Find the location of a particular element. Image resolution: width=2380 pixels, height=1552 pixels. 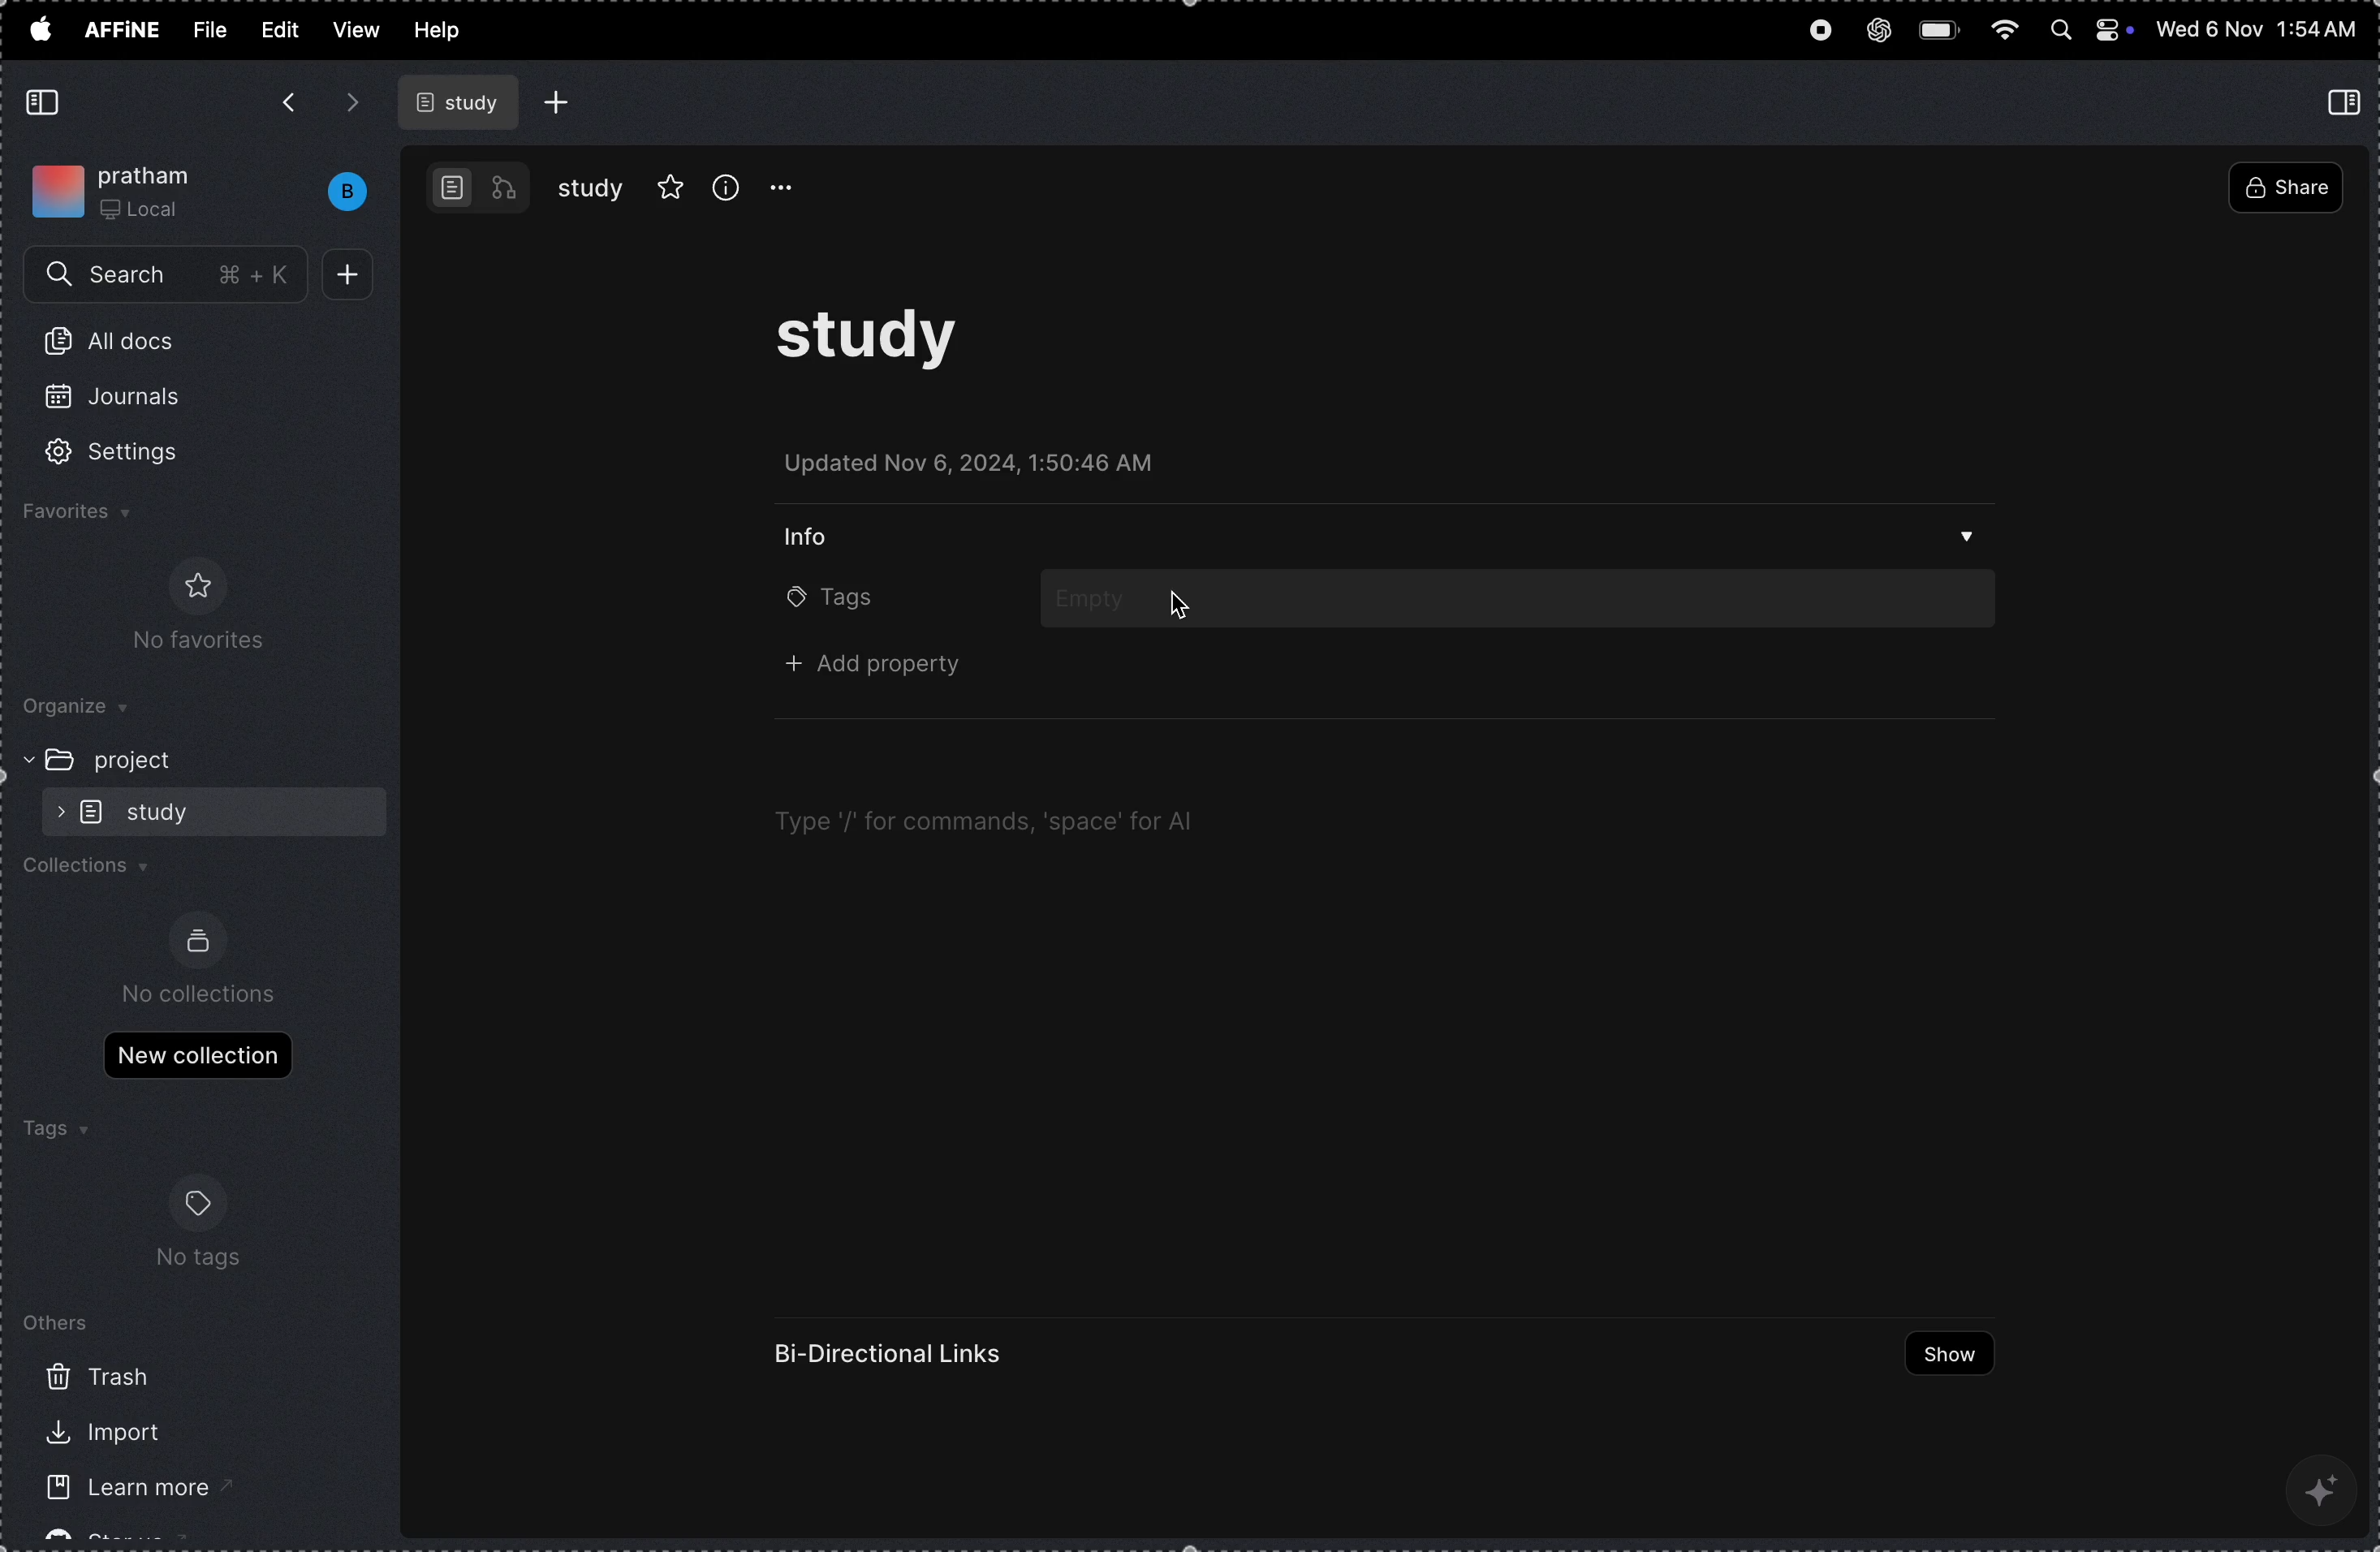

collection logo is located at coordinates (198, 941).